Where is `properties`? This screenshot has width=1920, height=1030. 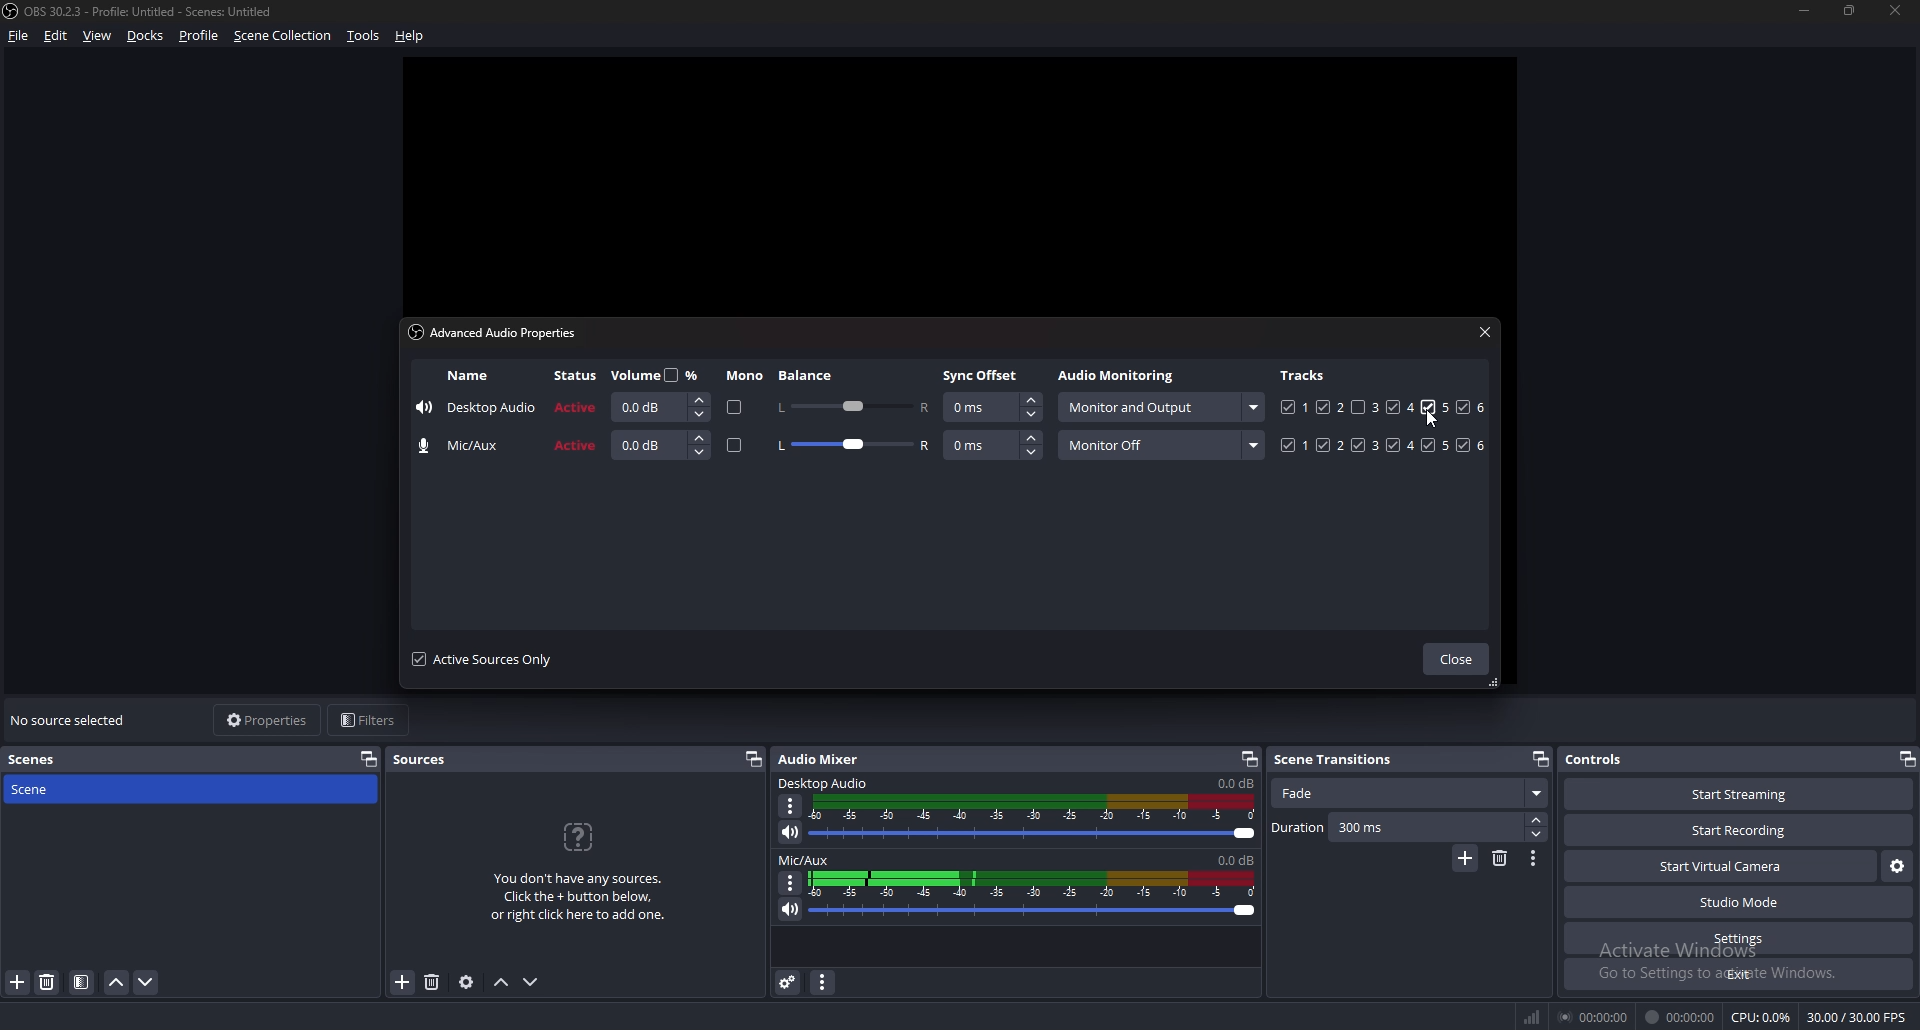 properties is located at coordinates (266, 720).